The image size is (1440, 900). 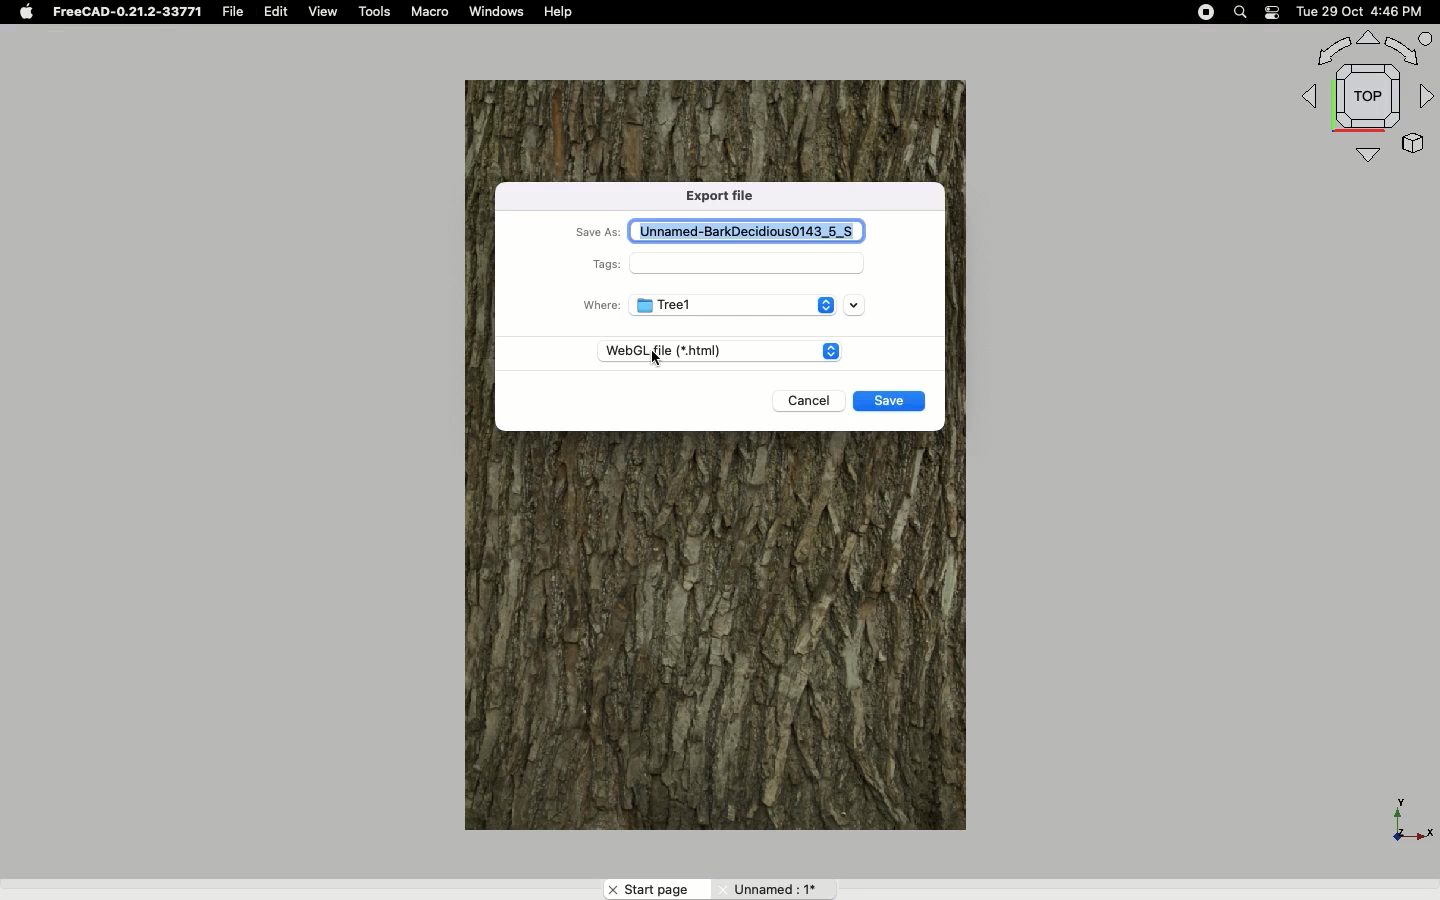 What do you see at coordinates (809, 402) in the screenshot?
I see `Cancel` at bounding box center [809, 402].